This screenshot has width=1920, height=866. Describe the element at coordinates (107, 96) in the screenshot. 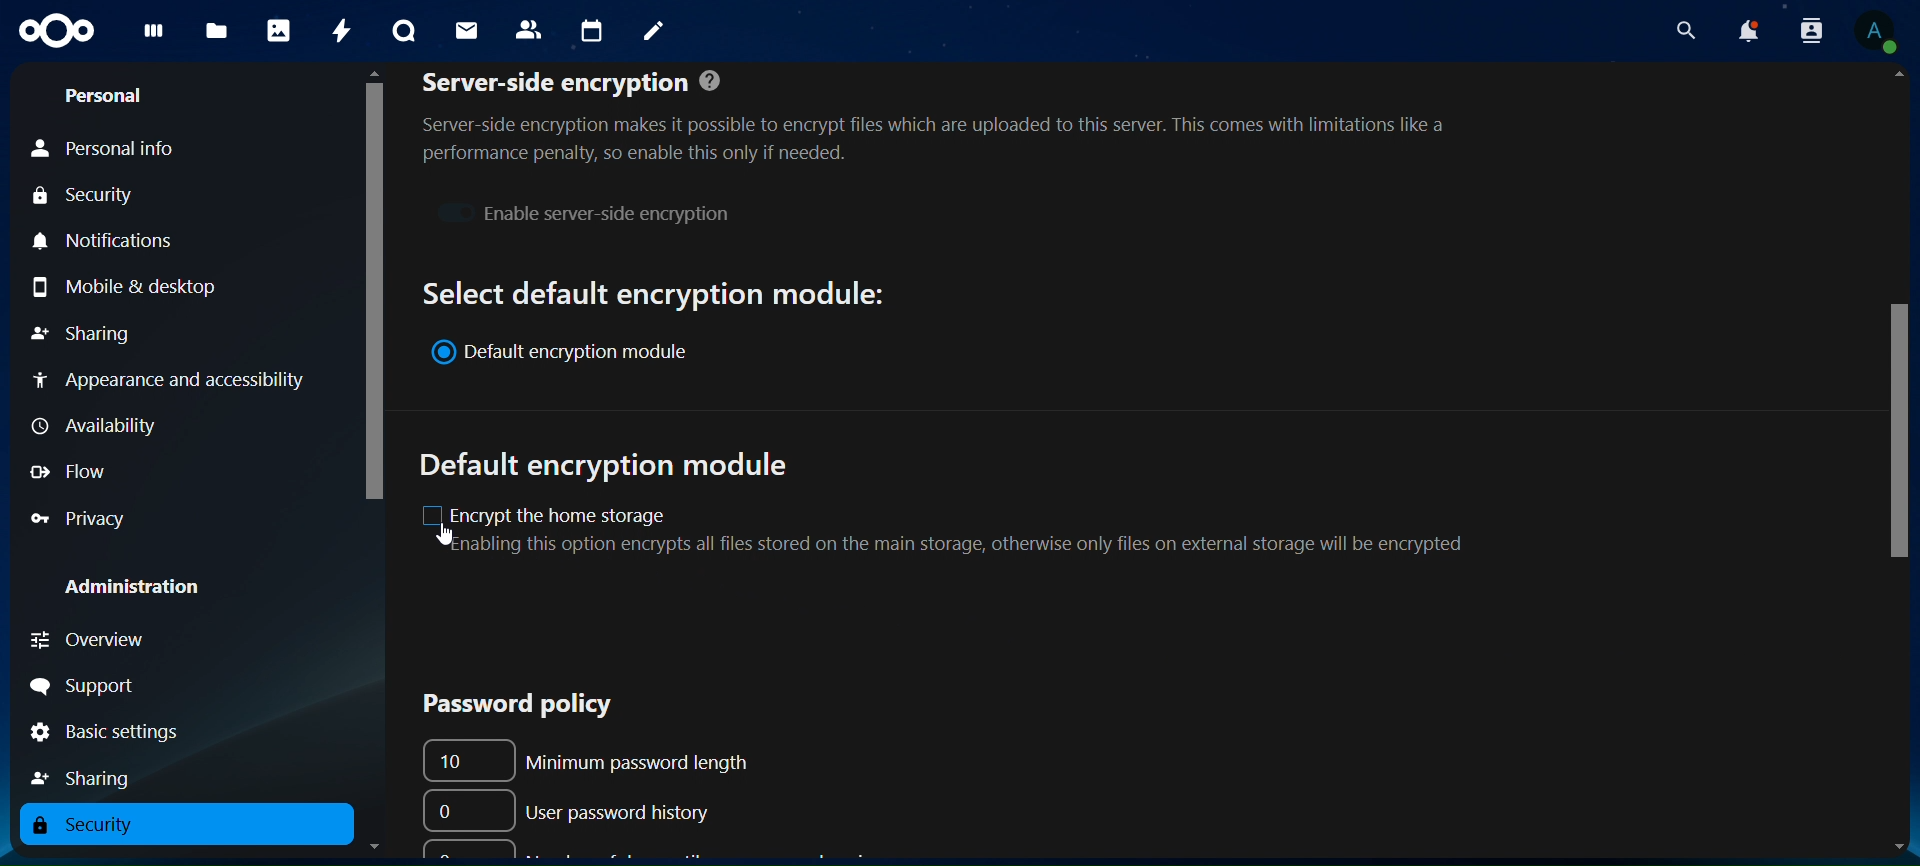

I see `personal` at that location.